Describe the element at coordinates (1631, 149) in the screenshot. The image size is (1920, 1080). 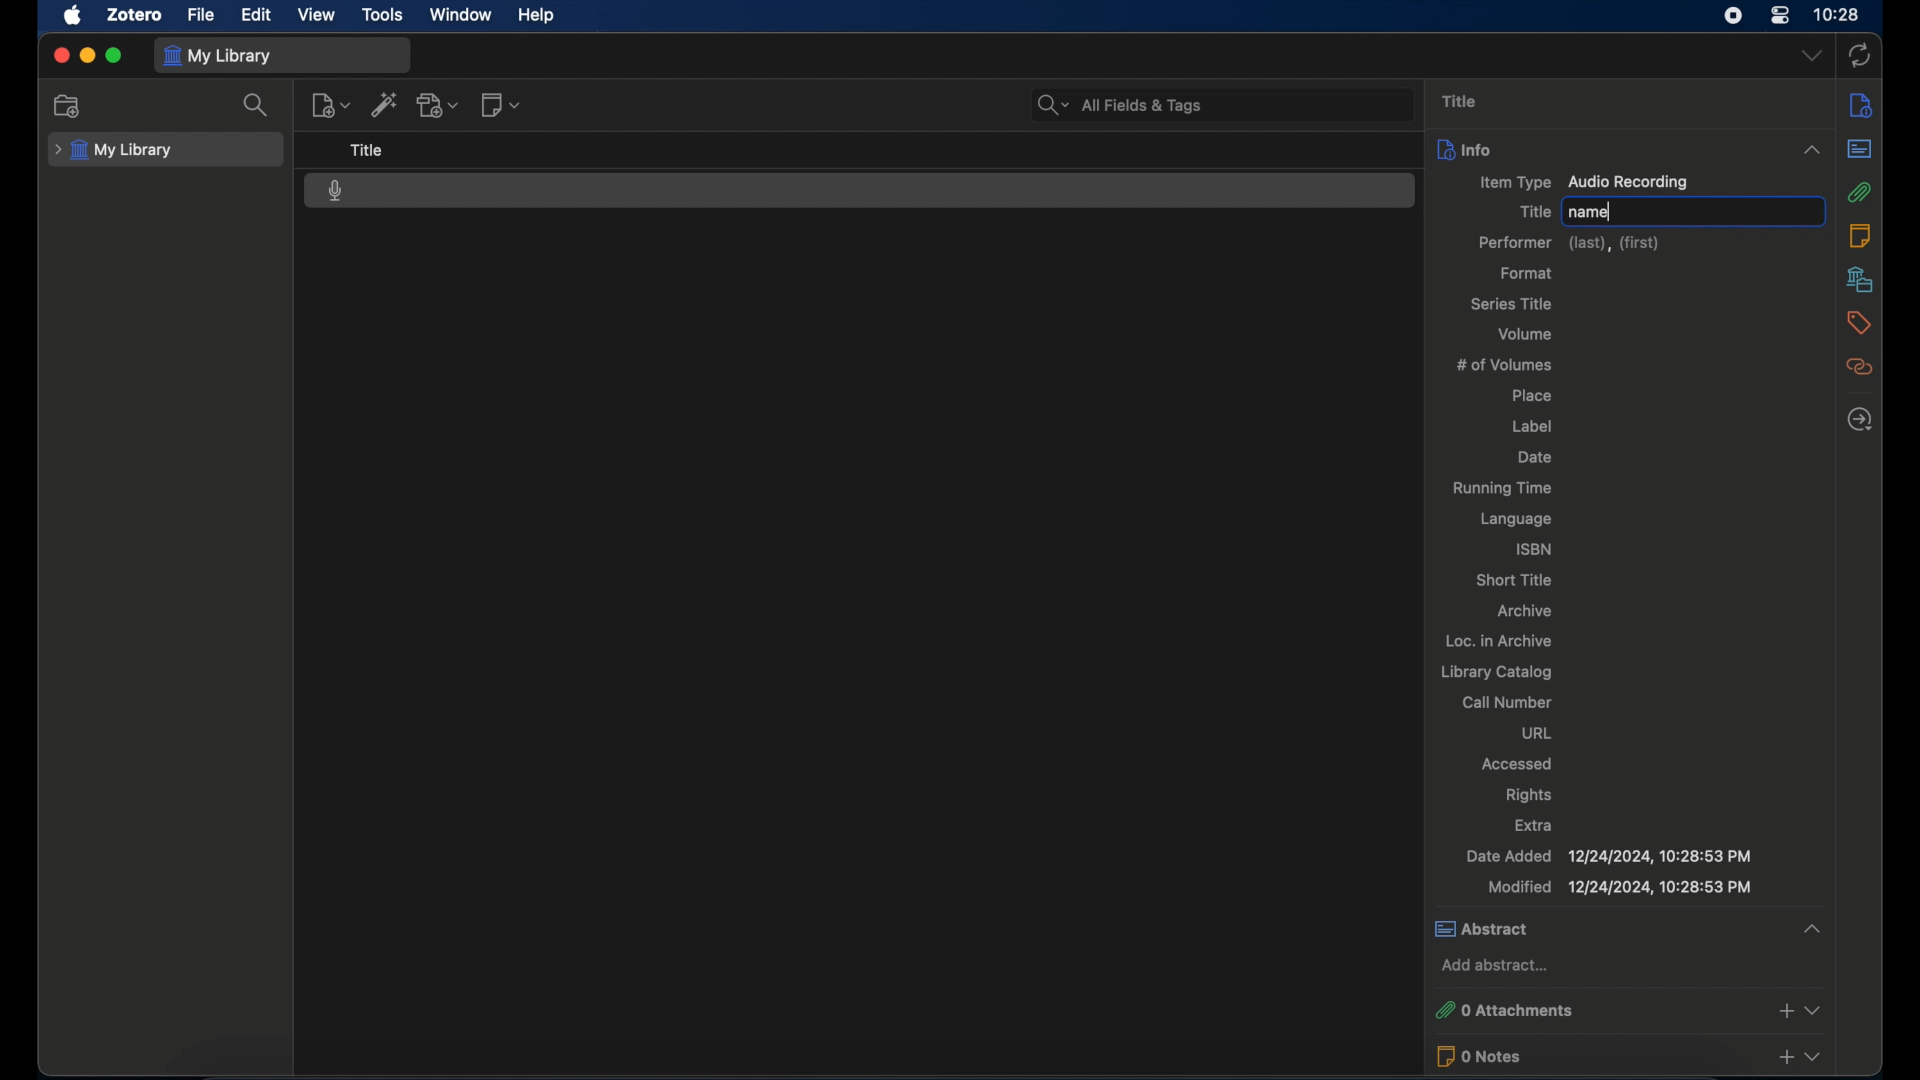
I see `info` at that location.